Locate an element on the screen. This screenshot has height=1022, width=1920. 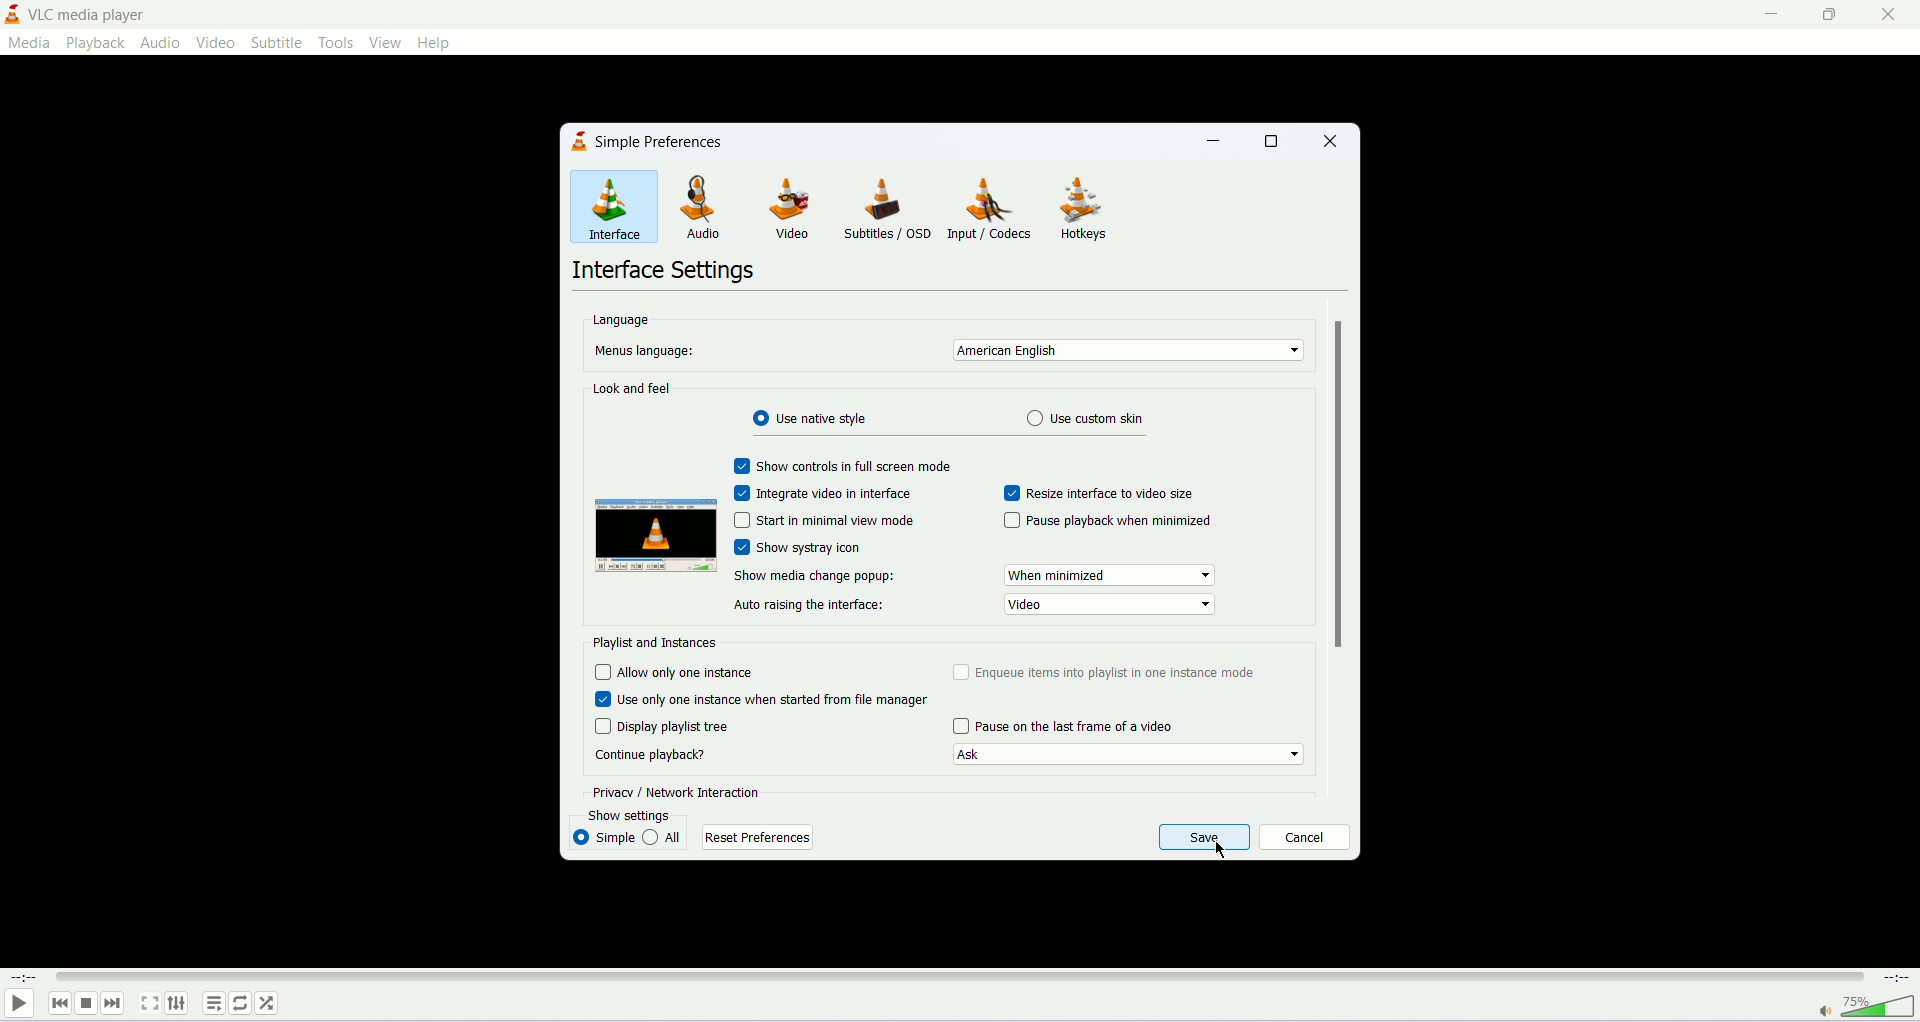
reset preferences is located at coordinates (755, 837).